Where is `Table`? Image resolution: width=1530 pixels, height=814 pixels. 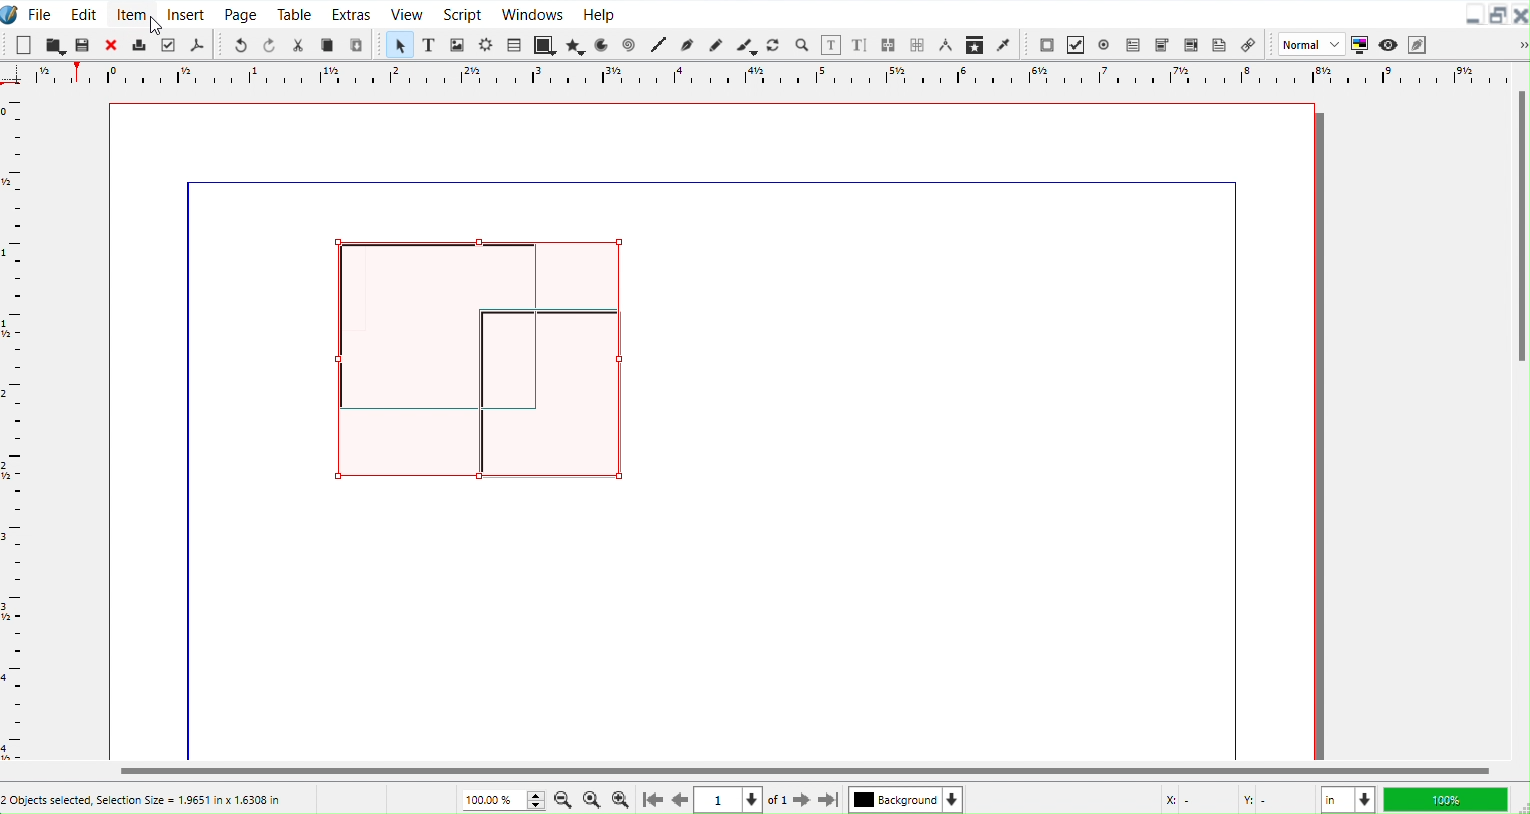
Table is located at coordinates (514, 44).